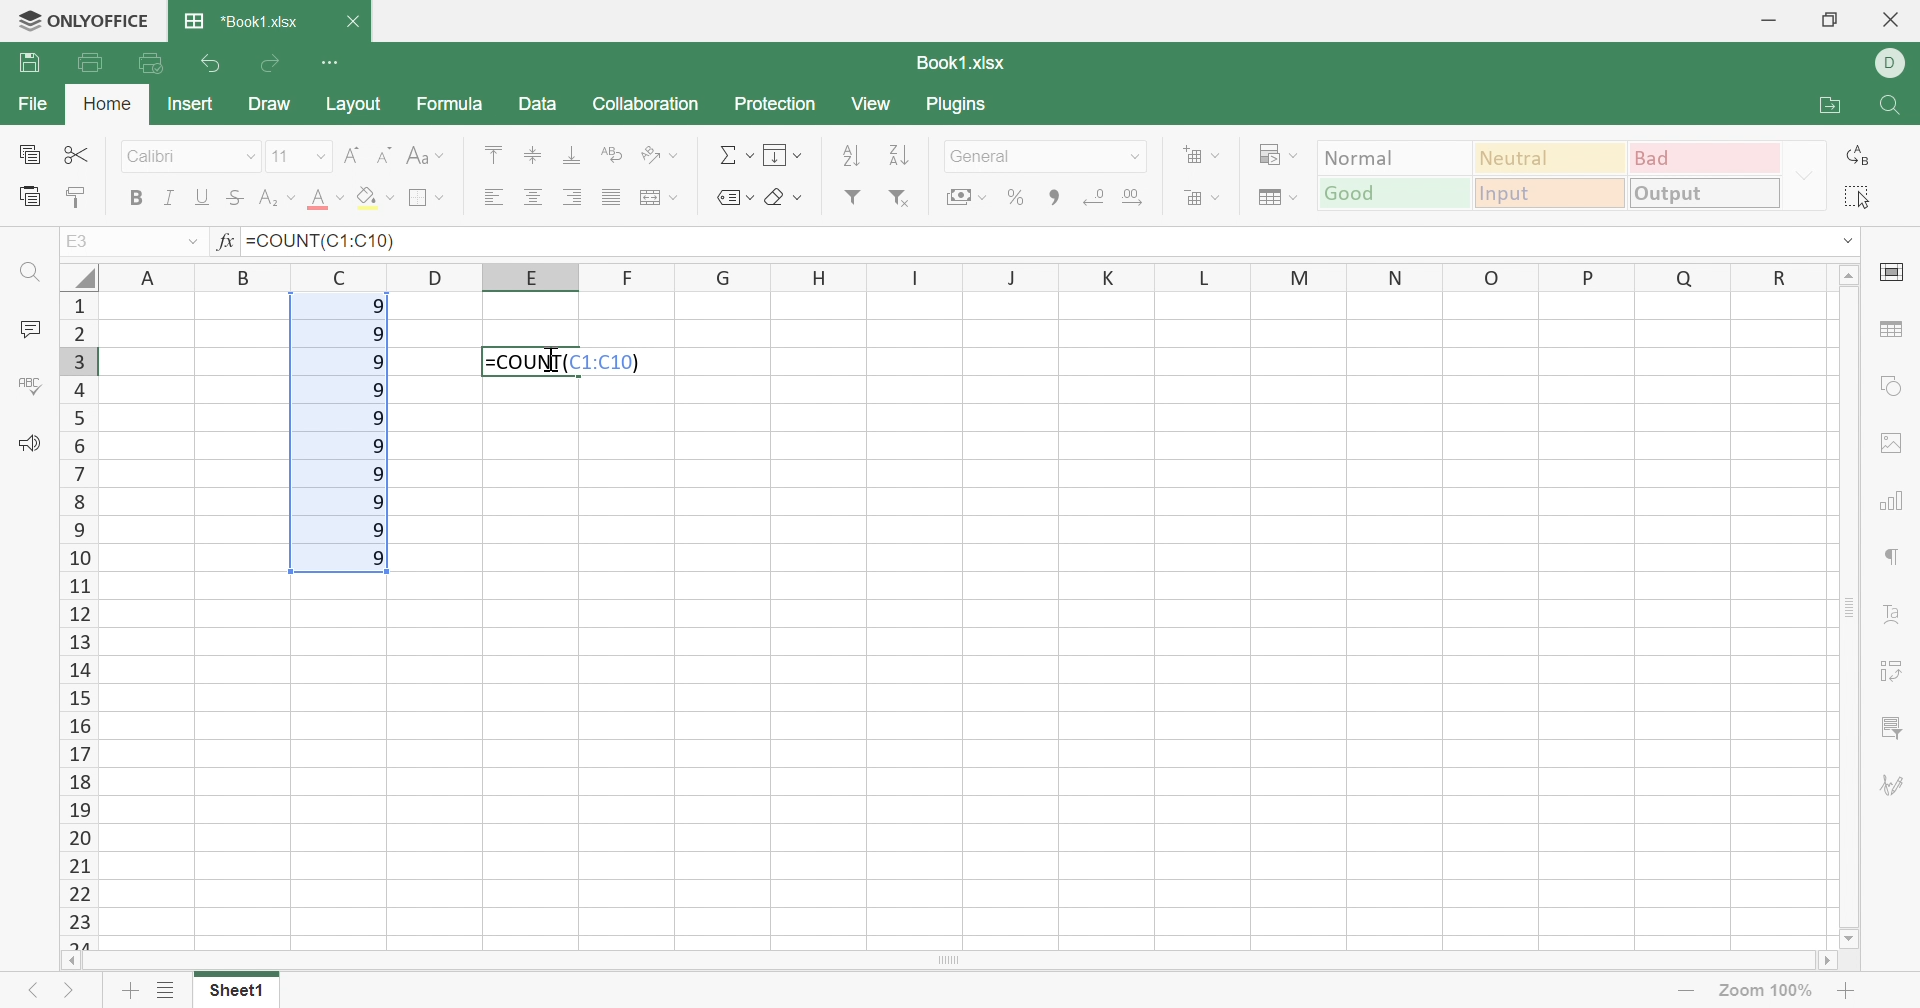 Image resolution: width=1920 pixels, height=1008 pixels. Describe the element at coordinates (575, 197) in the screenshot. I see `Align Right` at that location.